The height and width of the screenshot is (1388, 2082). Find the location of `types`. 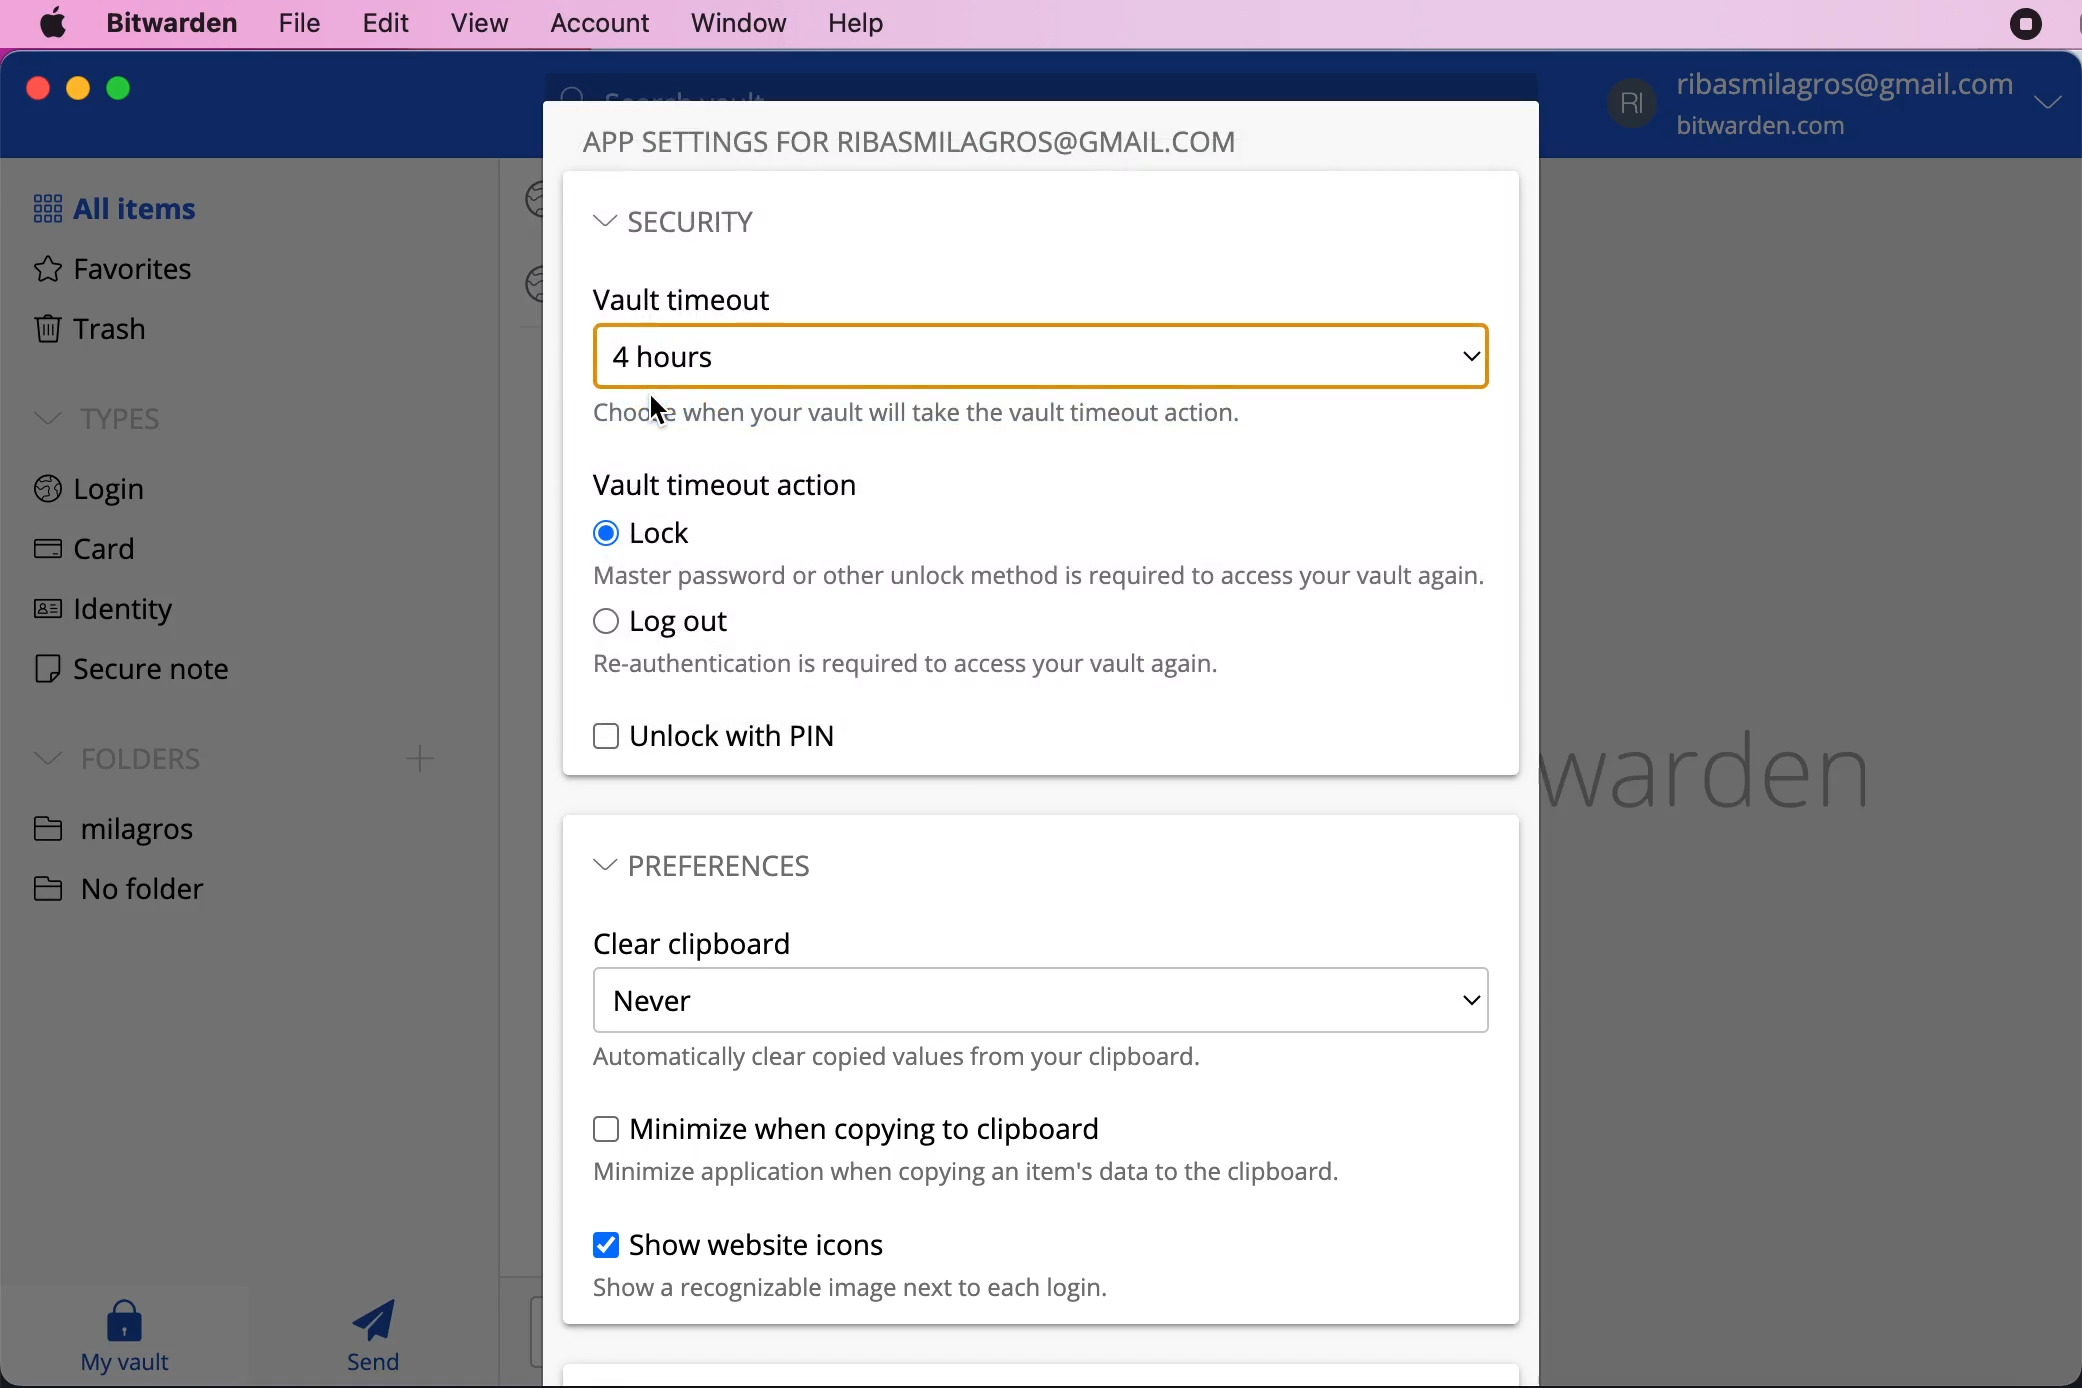

types is located at coordinates (98, 417).